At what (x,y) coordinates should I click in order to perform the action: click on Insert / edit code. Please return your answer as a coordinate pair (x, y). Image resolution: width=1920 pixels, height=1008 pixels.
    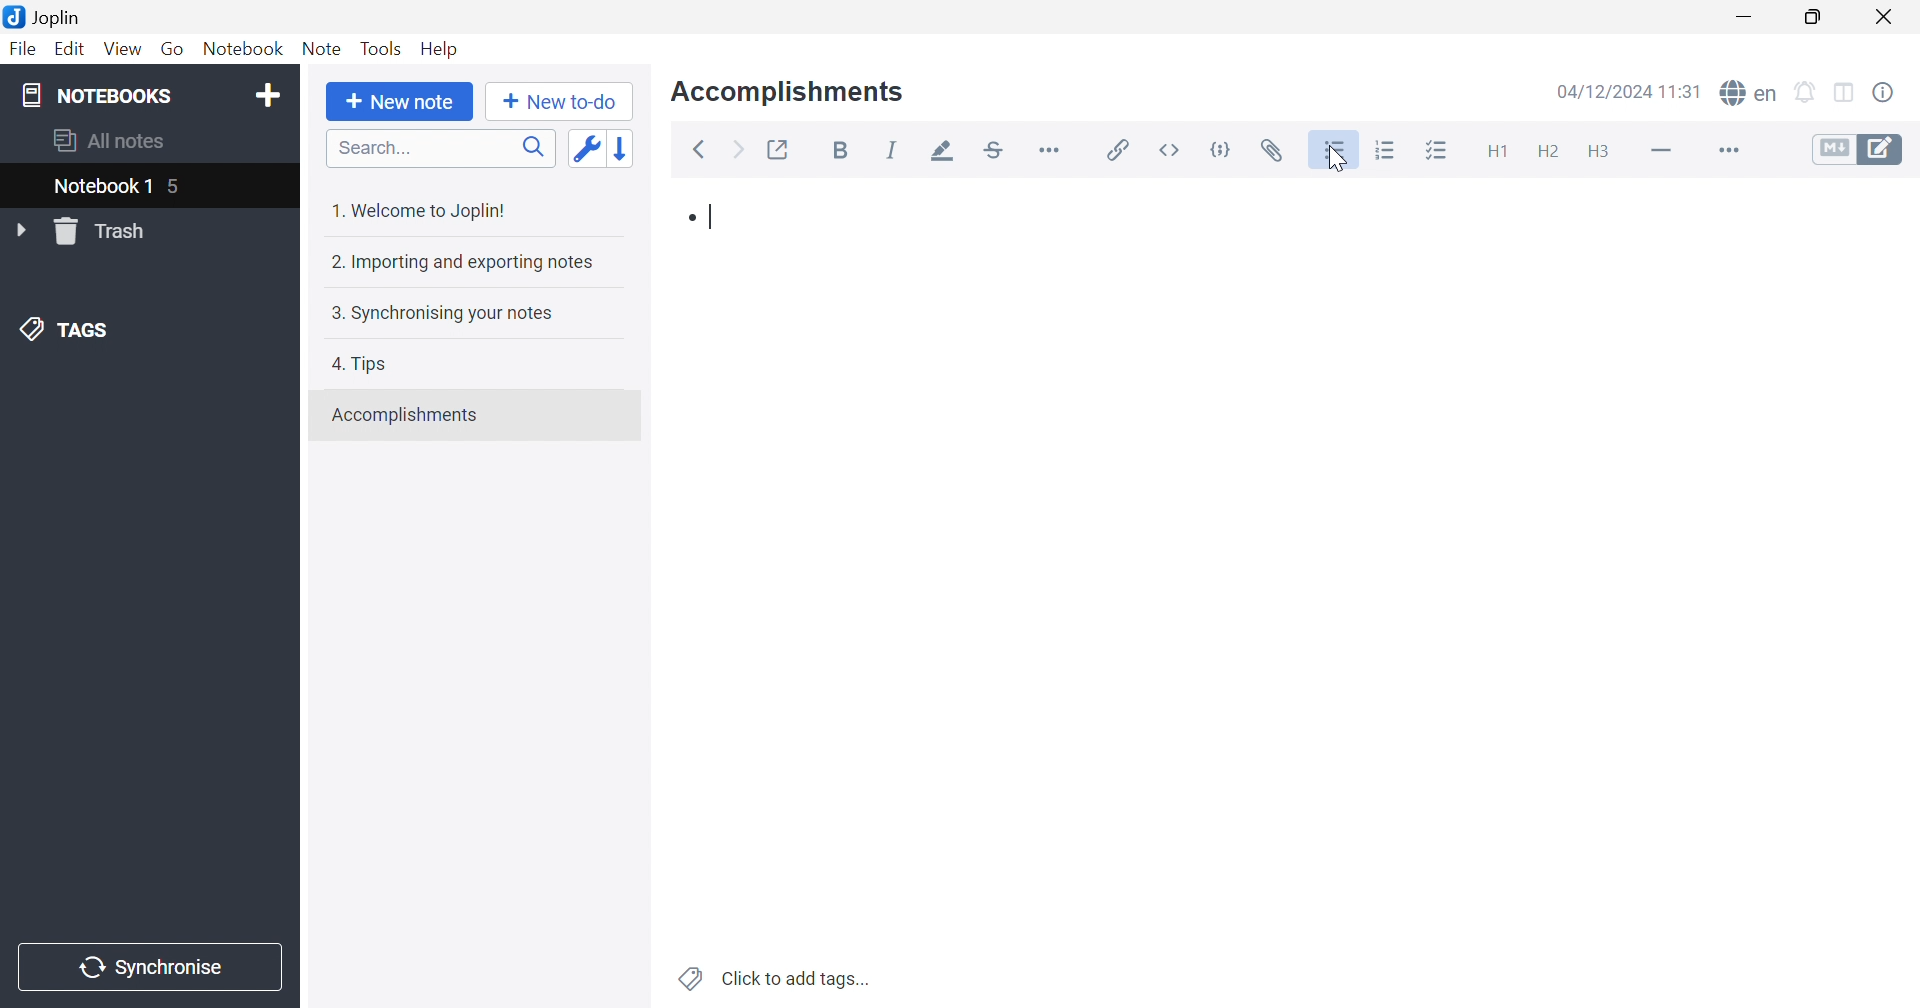
    Looking at the image, I should click on (1114, 150).